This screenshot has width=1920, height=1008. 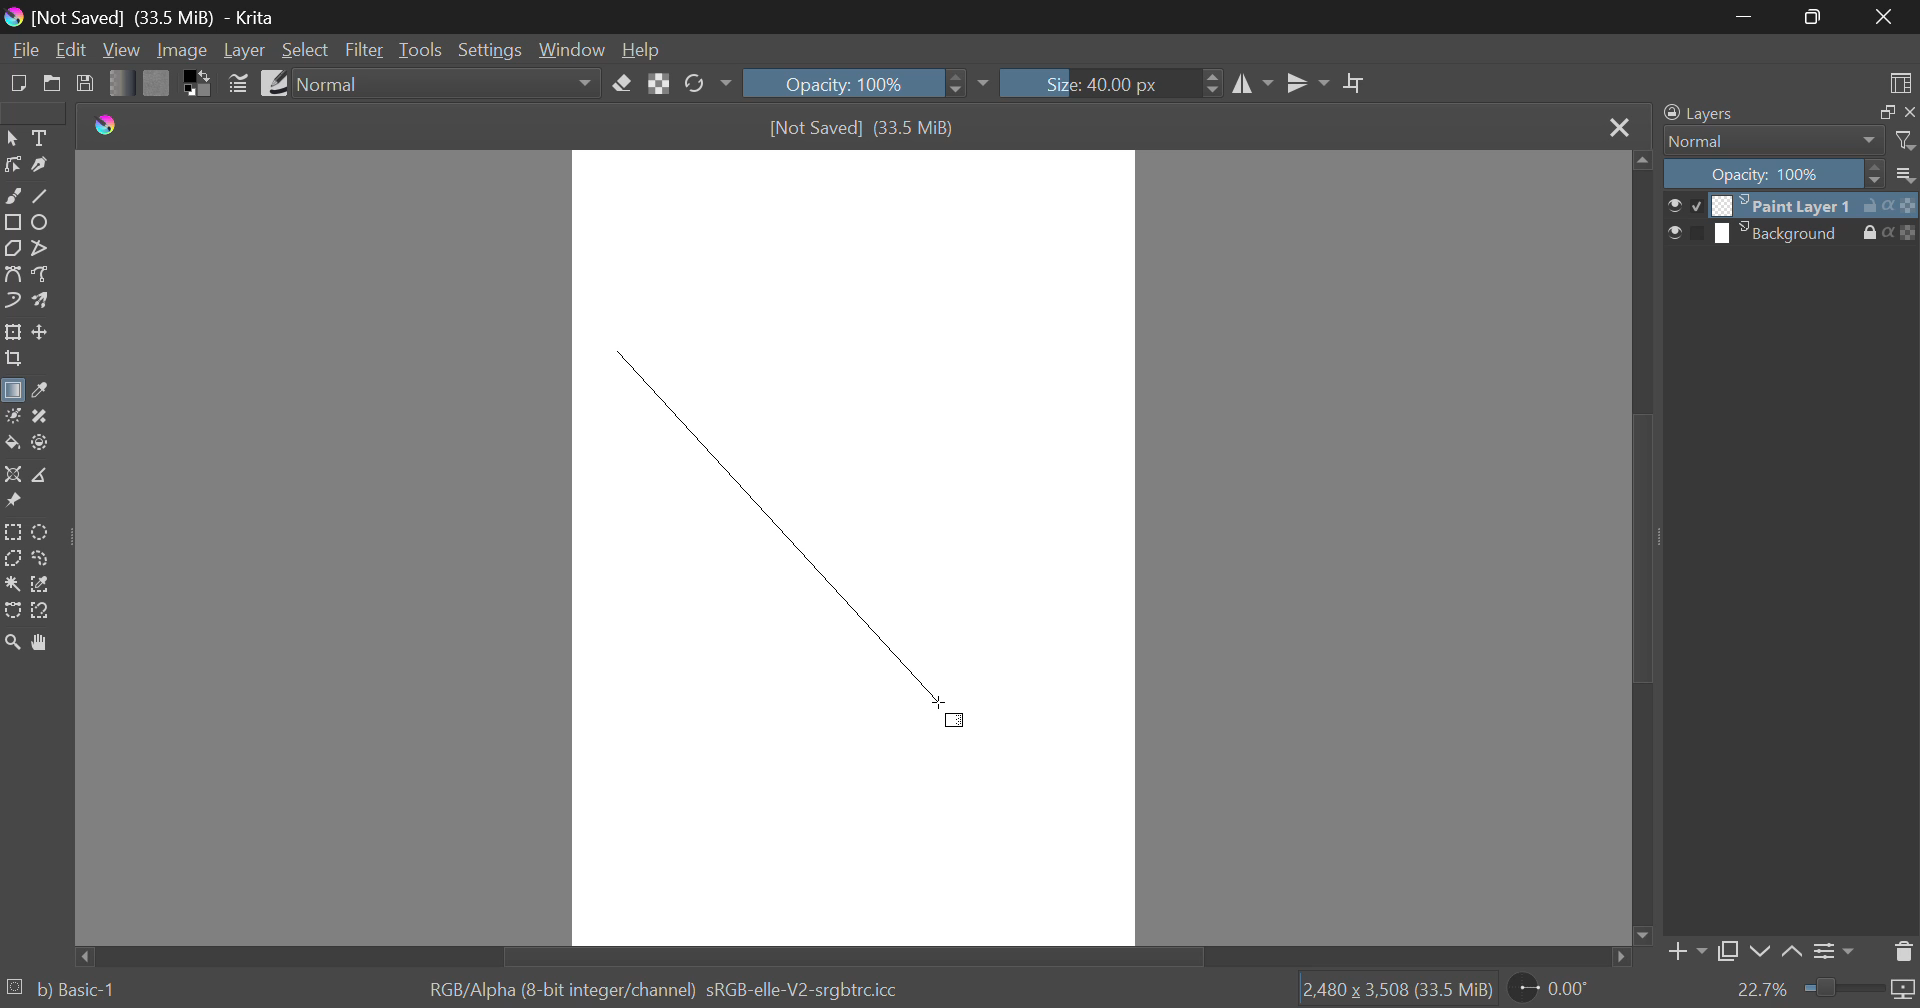 What do you see at coordinates (43, 532) in the screenshot?
I see `Circular Selection` at bounding box center [43, 532].